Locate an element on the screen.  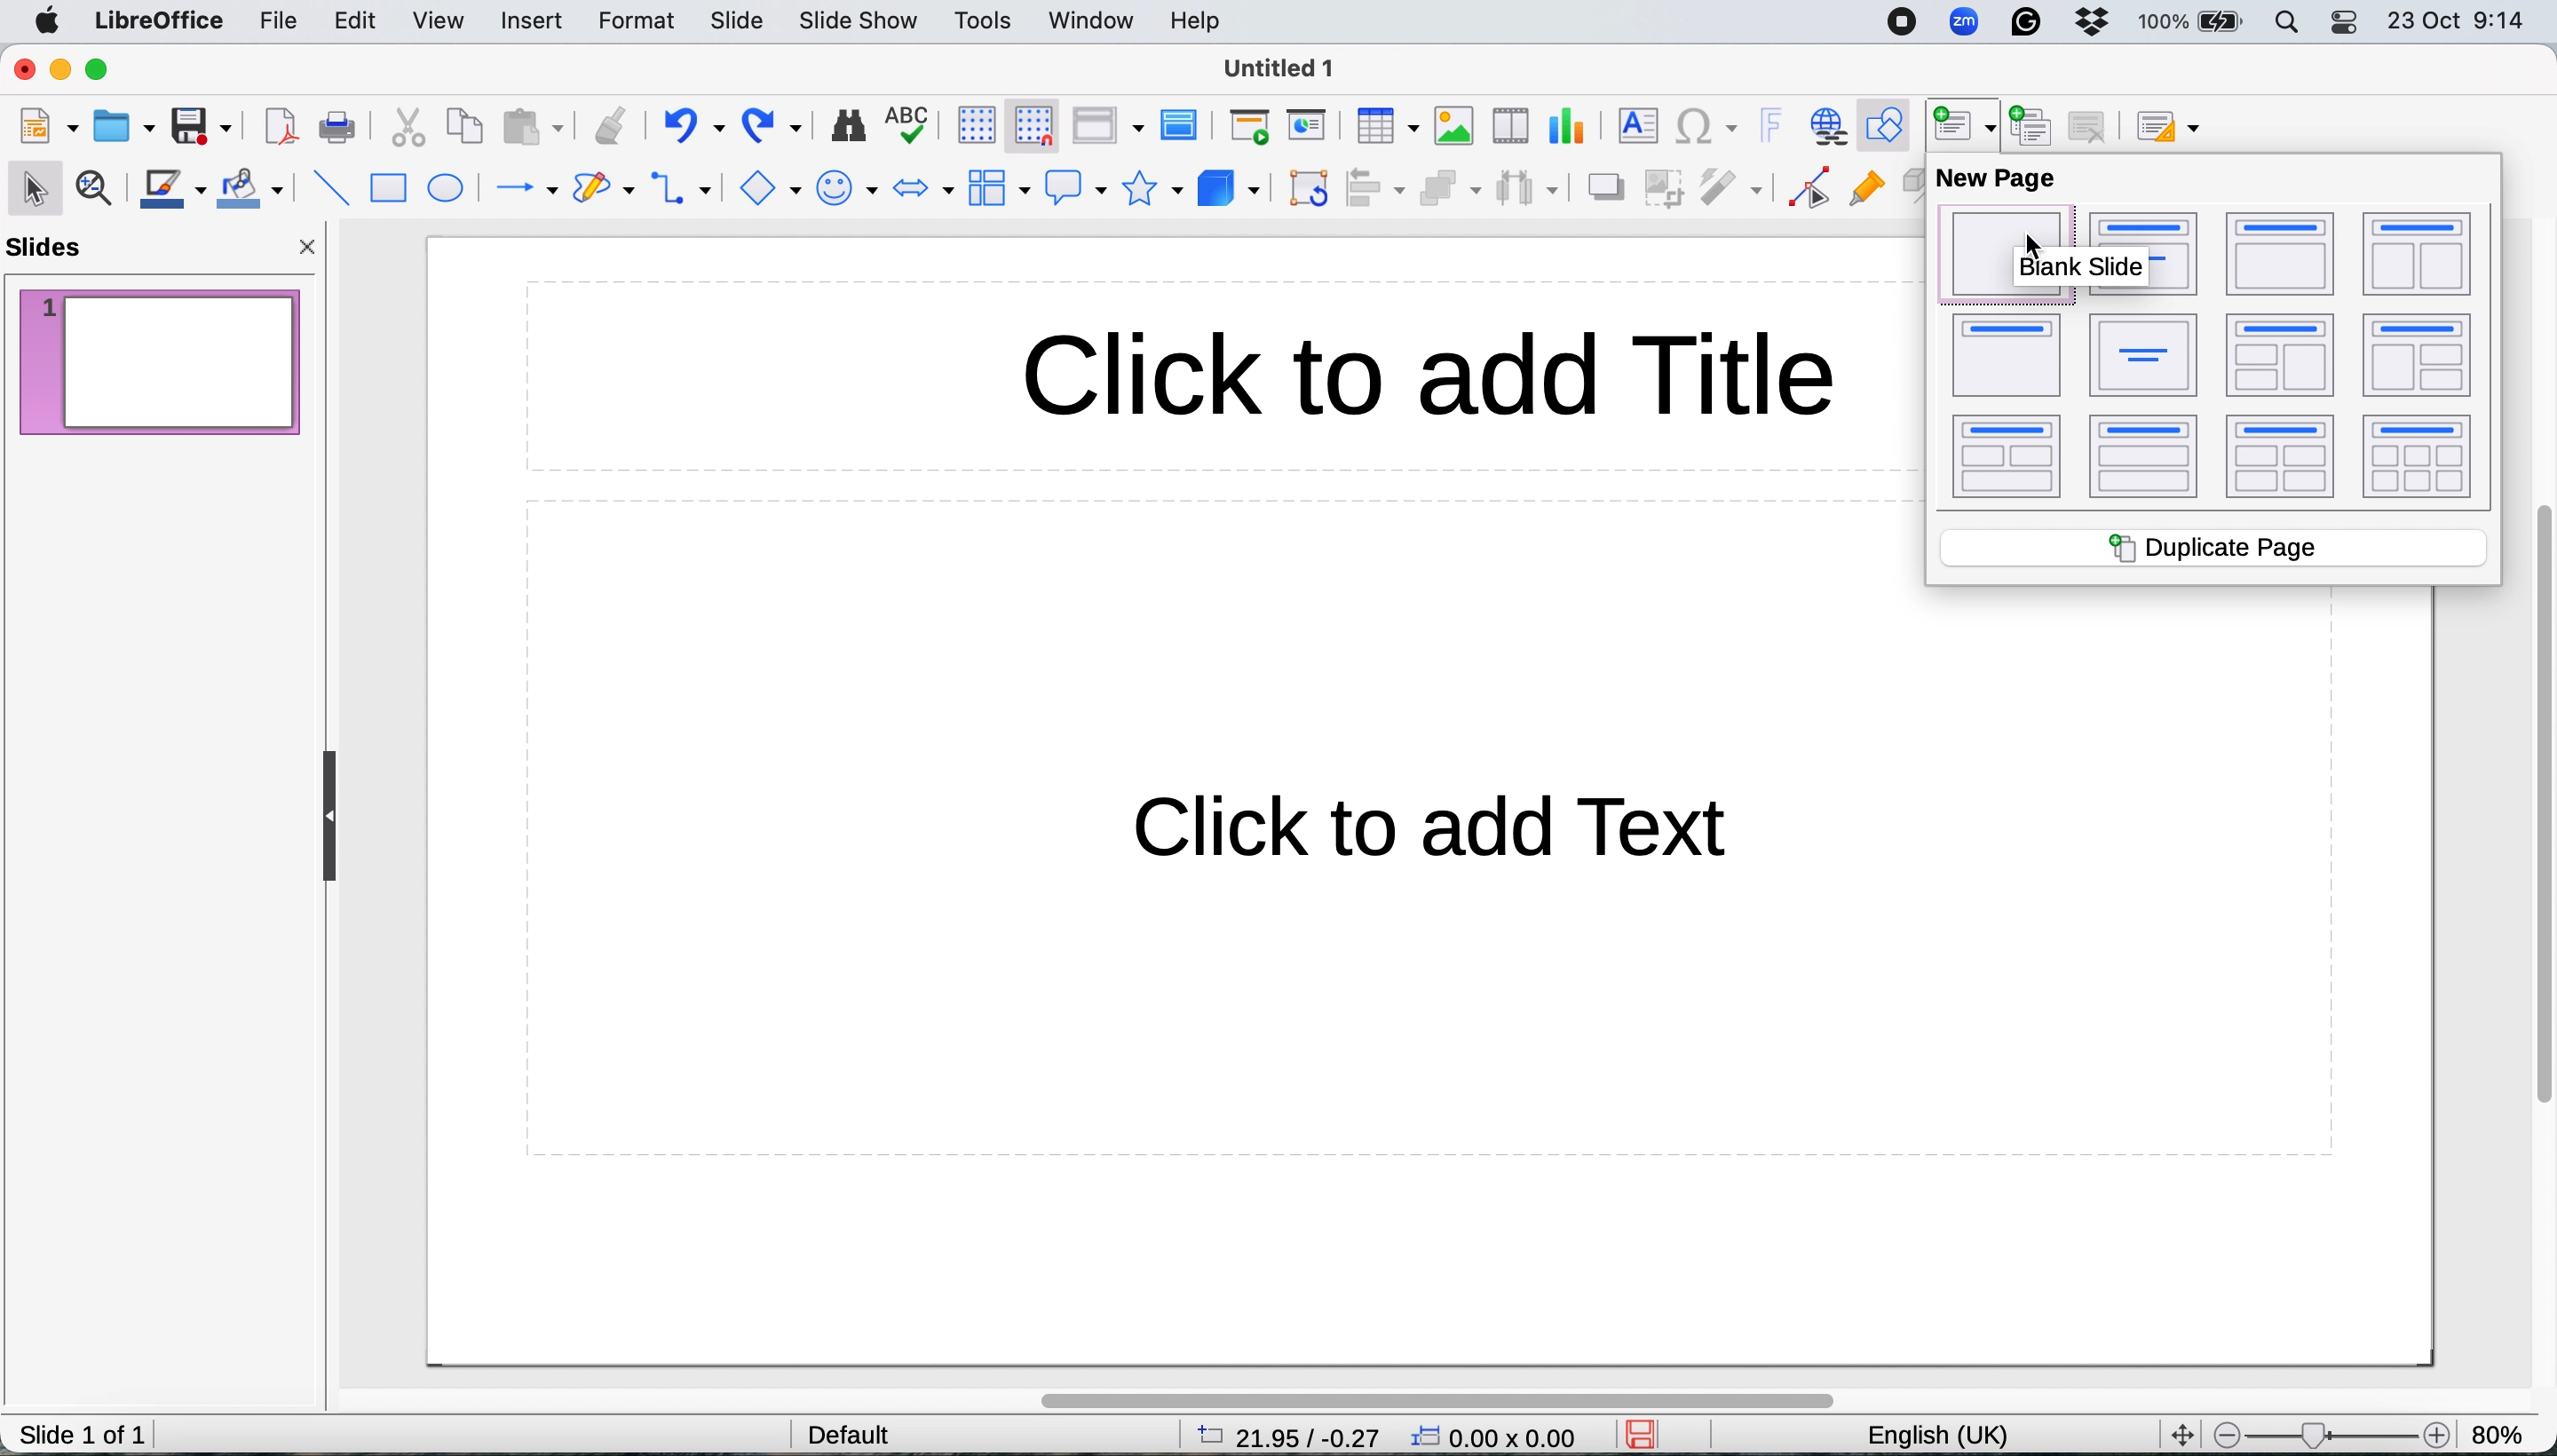
title 2 content over content is located at coordinates (2009, 460).